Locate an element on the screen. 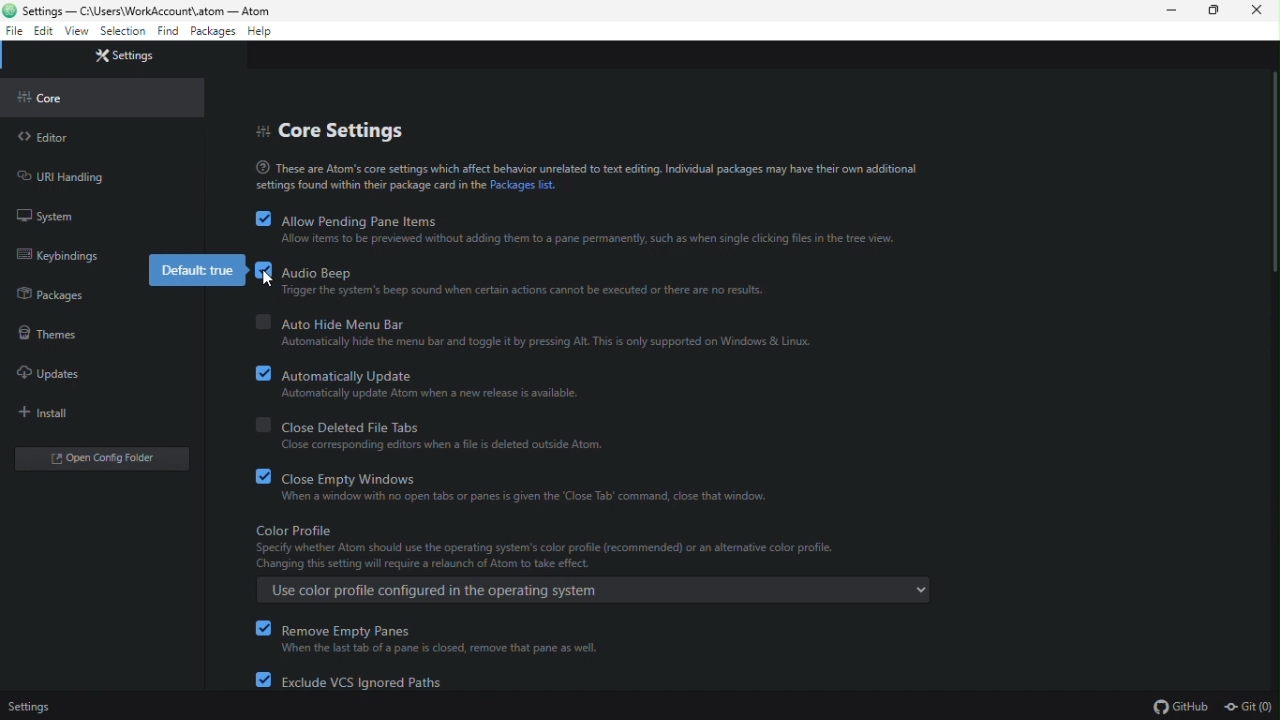 The image size is (1280, 720). automatically update is located at coordinates (420, 373).